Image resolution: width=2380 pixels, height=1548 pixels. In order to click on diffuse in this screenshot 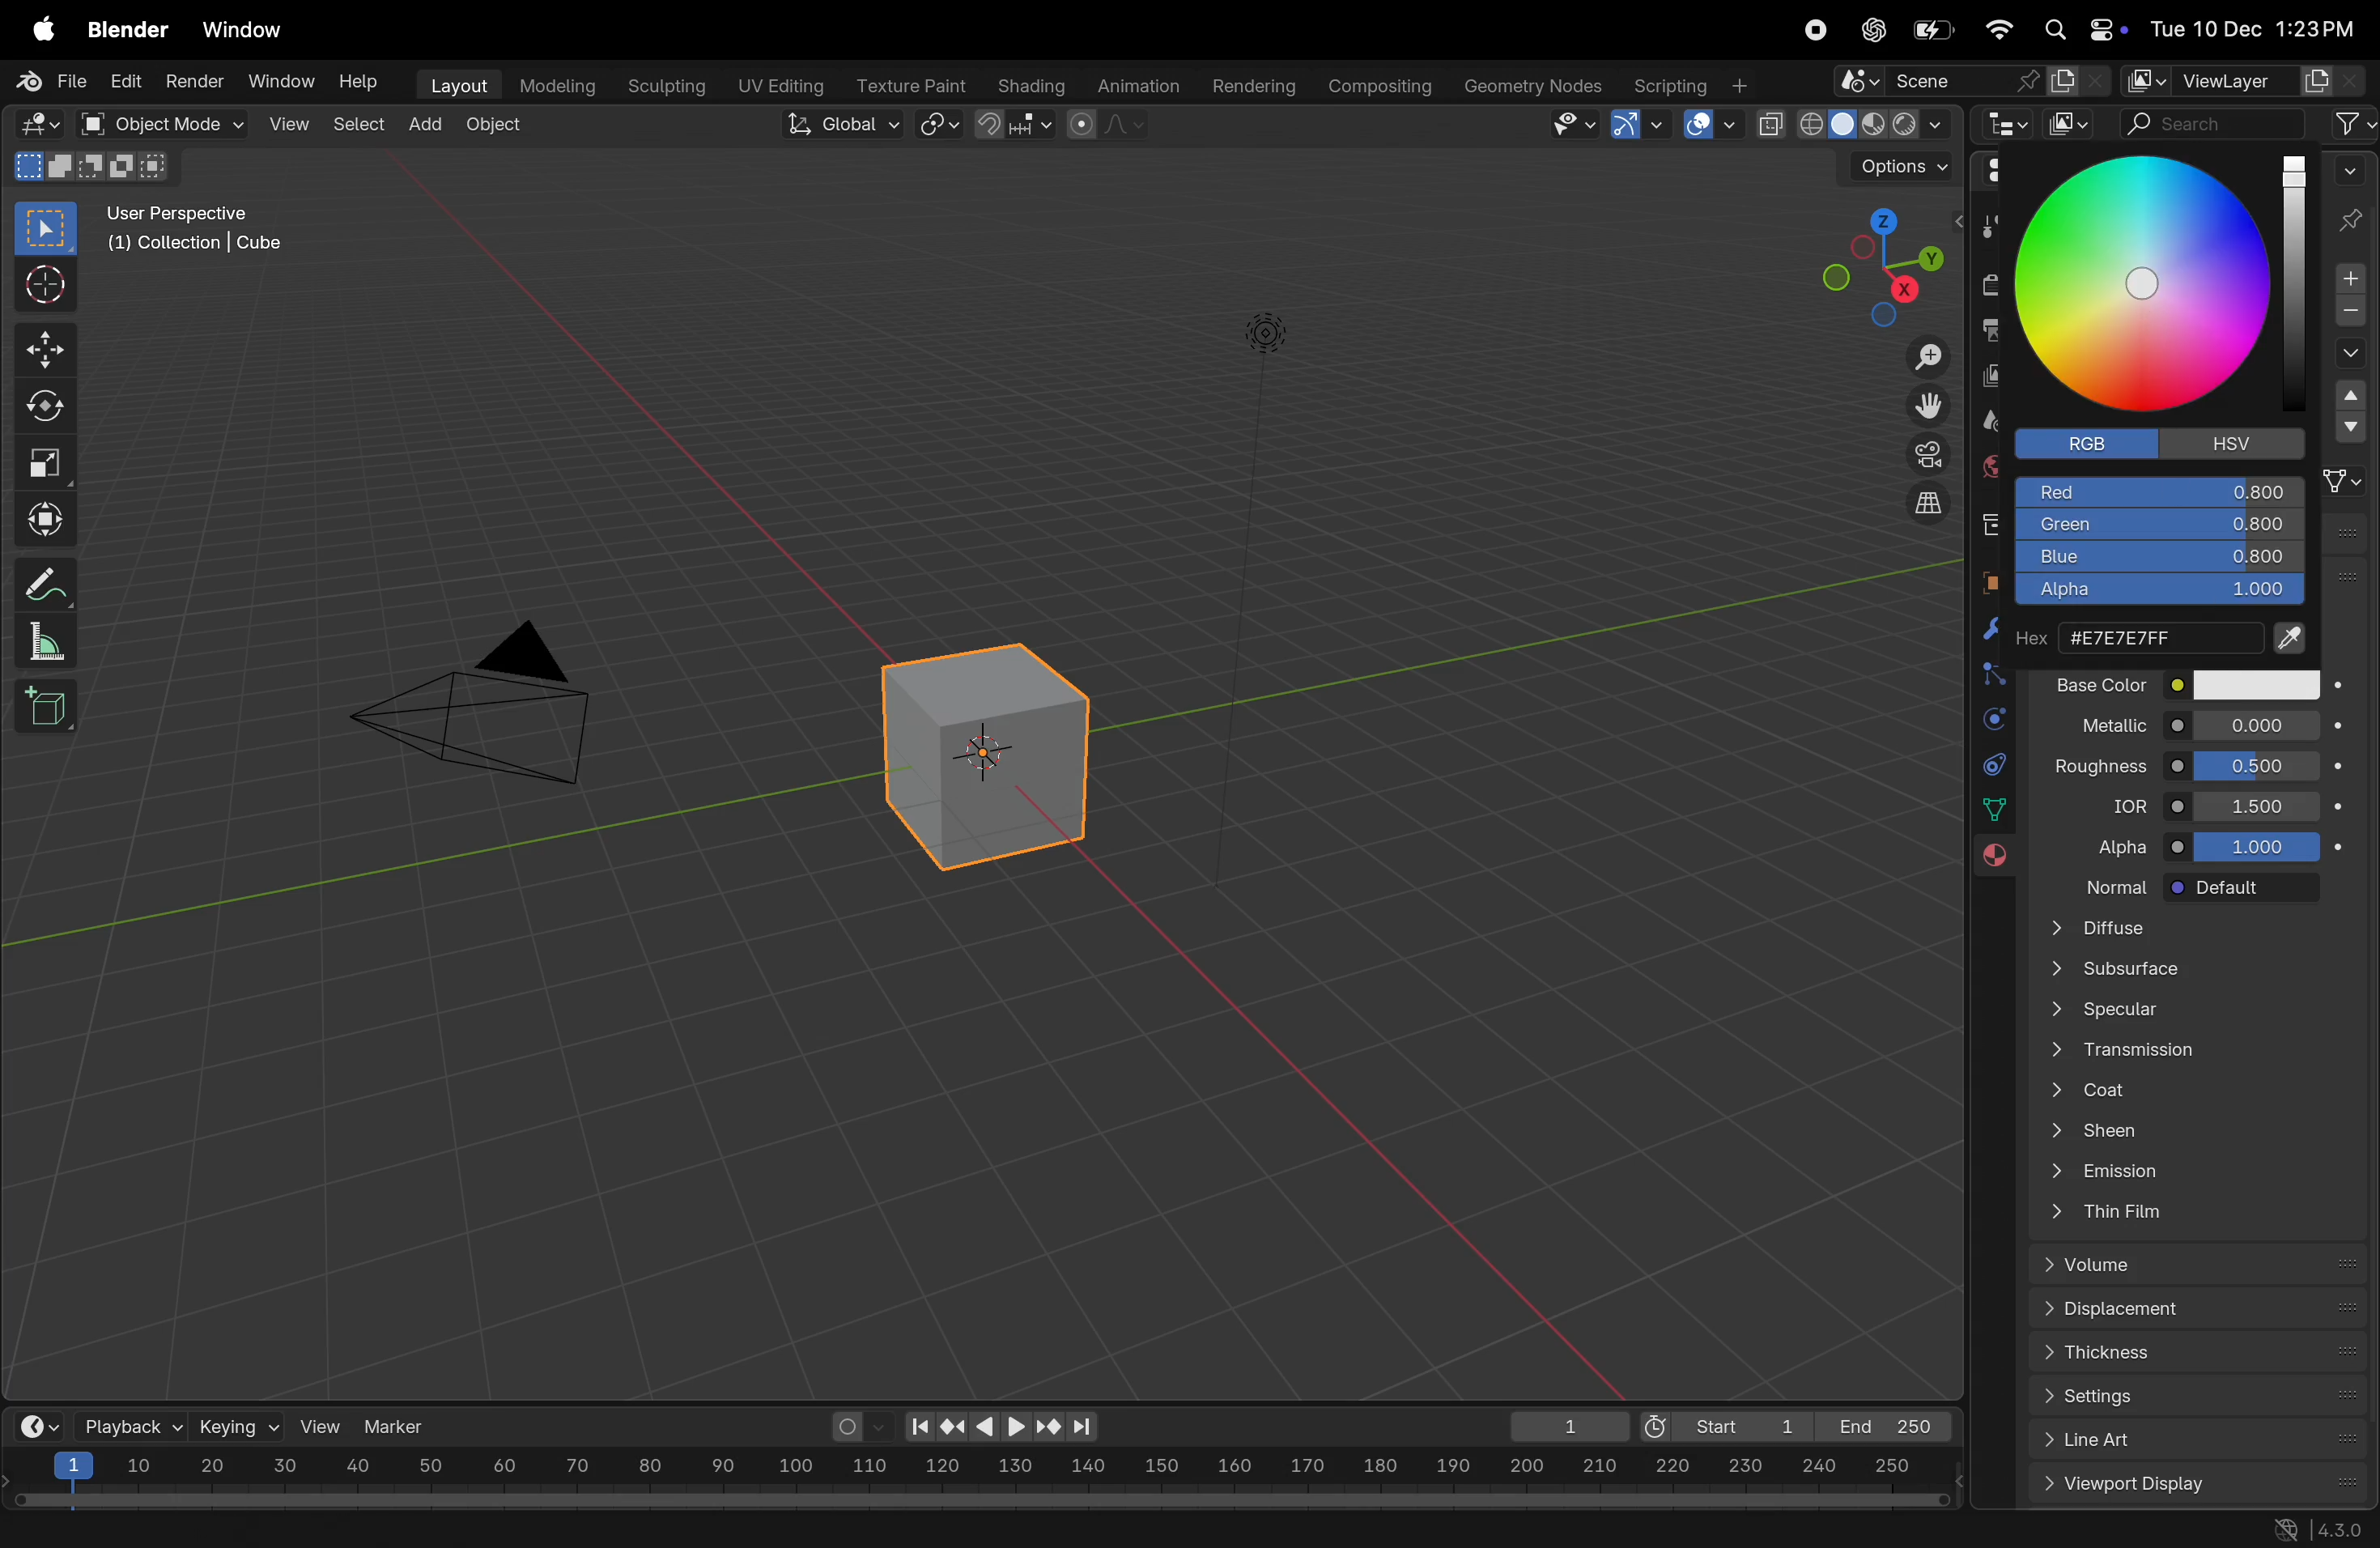, I will do `click(2202, 929)`.